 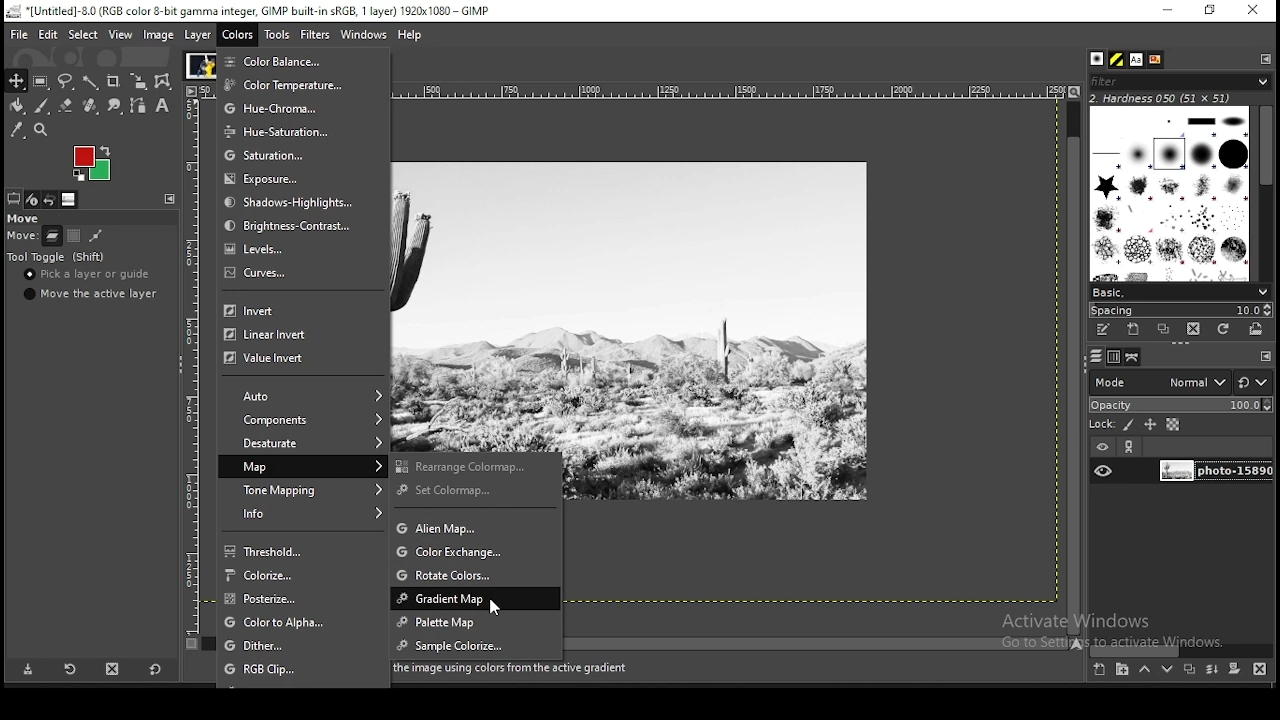 What do you see at coordinates (1179, 403) in the screenshot?
I see `opacity` at bounding box center [1179, 403].